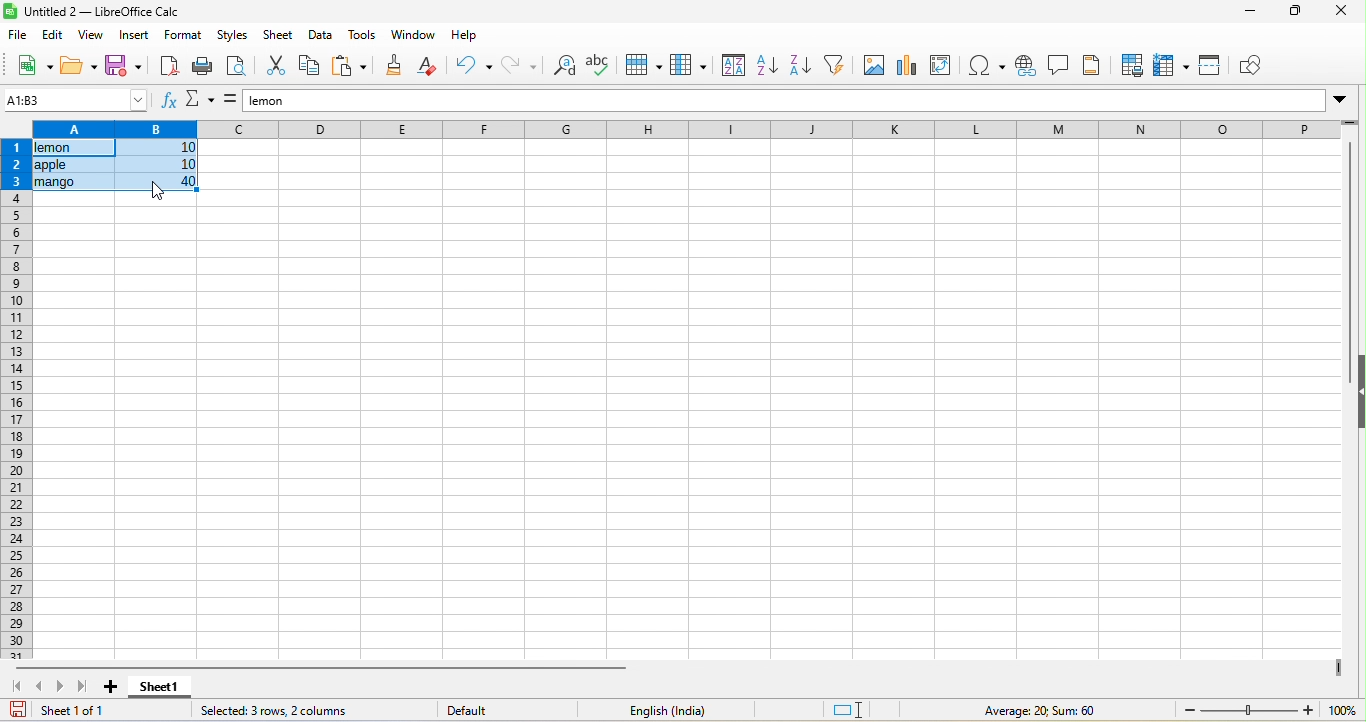 The height and width of the screenshot is (722, 1366). What do you see at coordinates (322, 36) in the screenshot?
I see `data` at bounding box center [322, 36].